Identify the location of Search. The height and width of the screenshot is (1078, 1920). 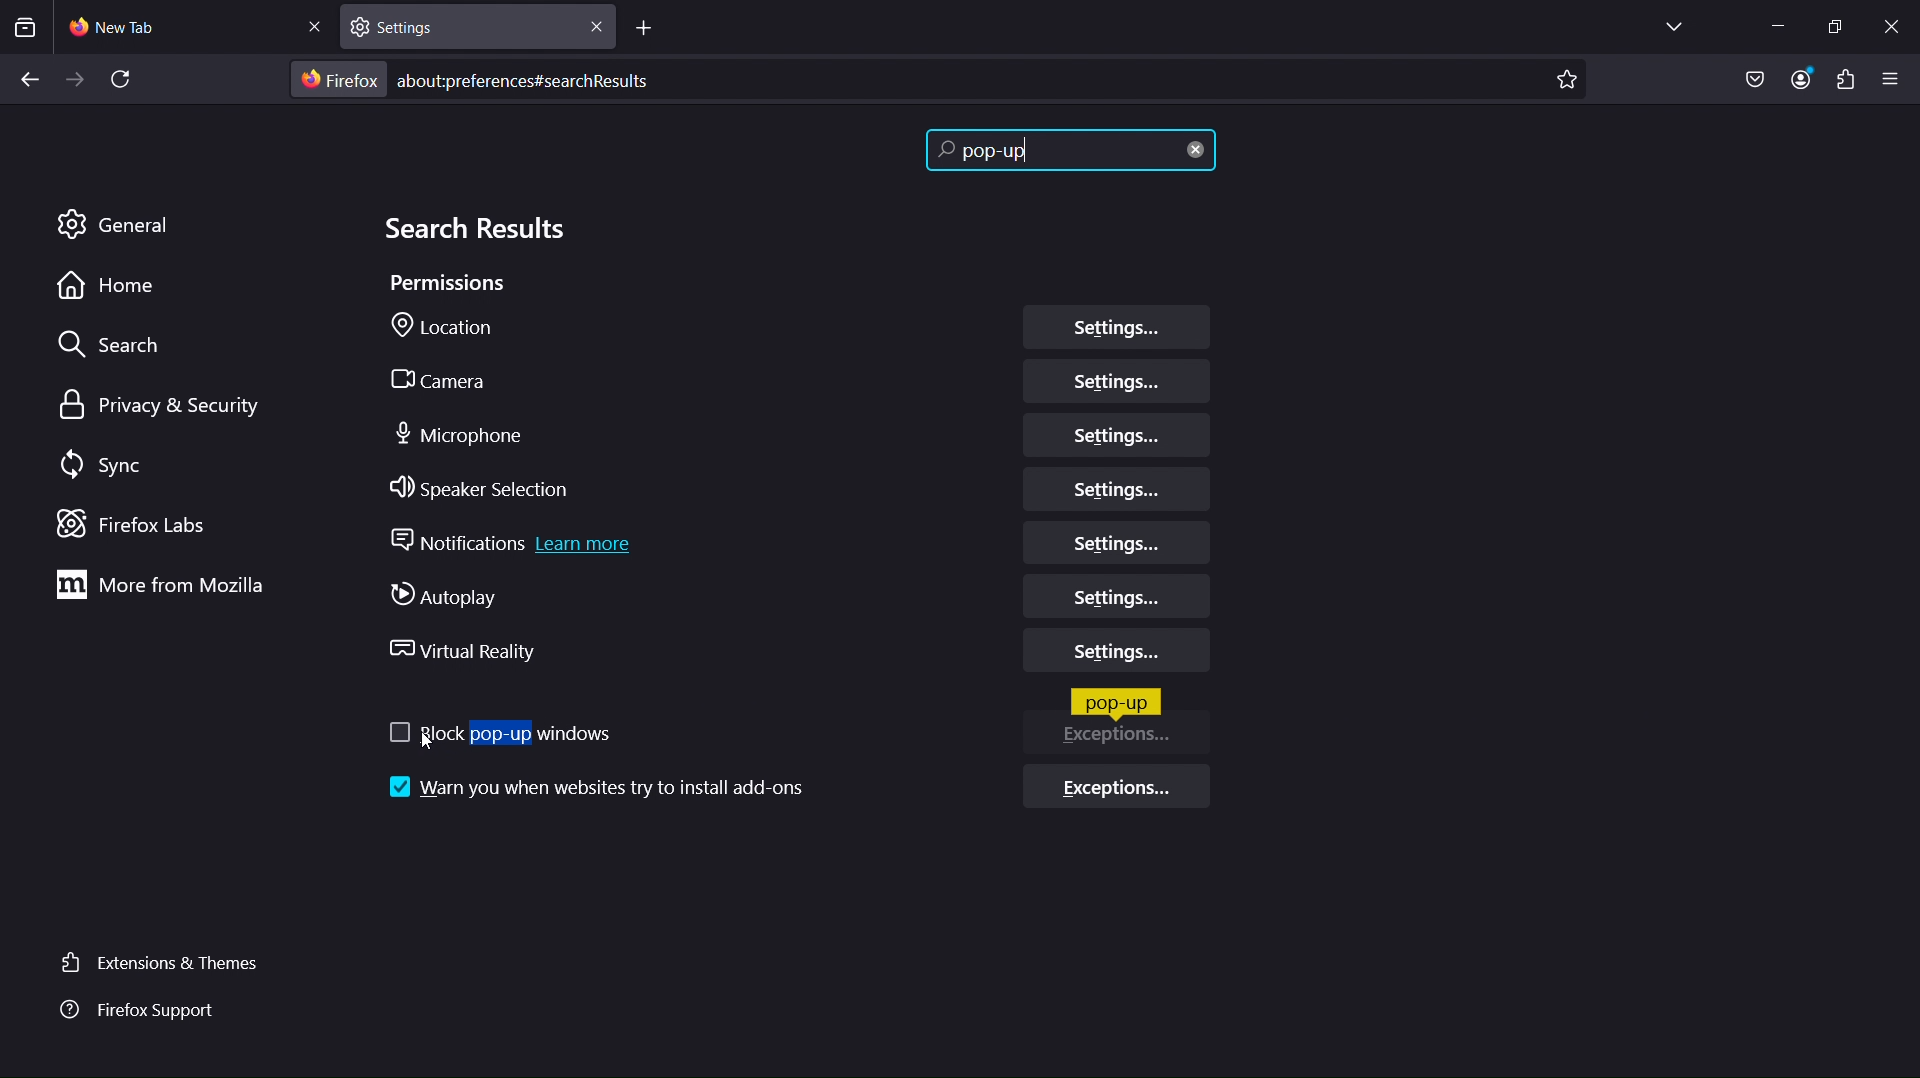
(112, 343).